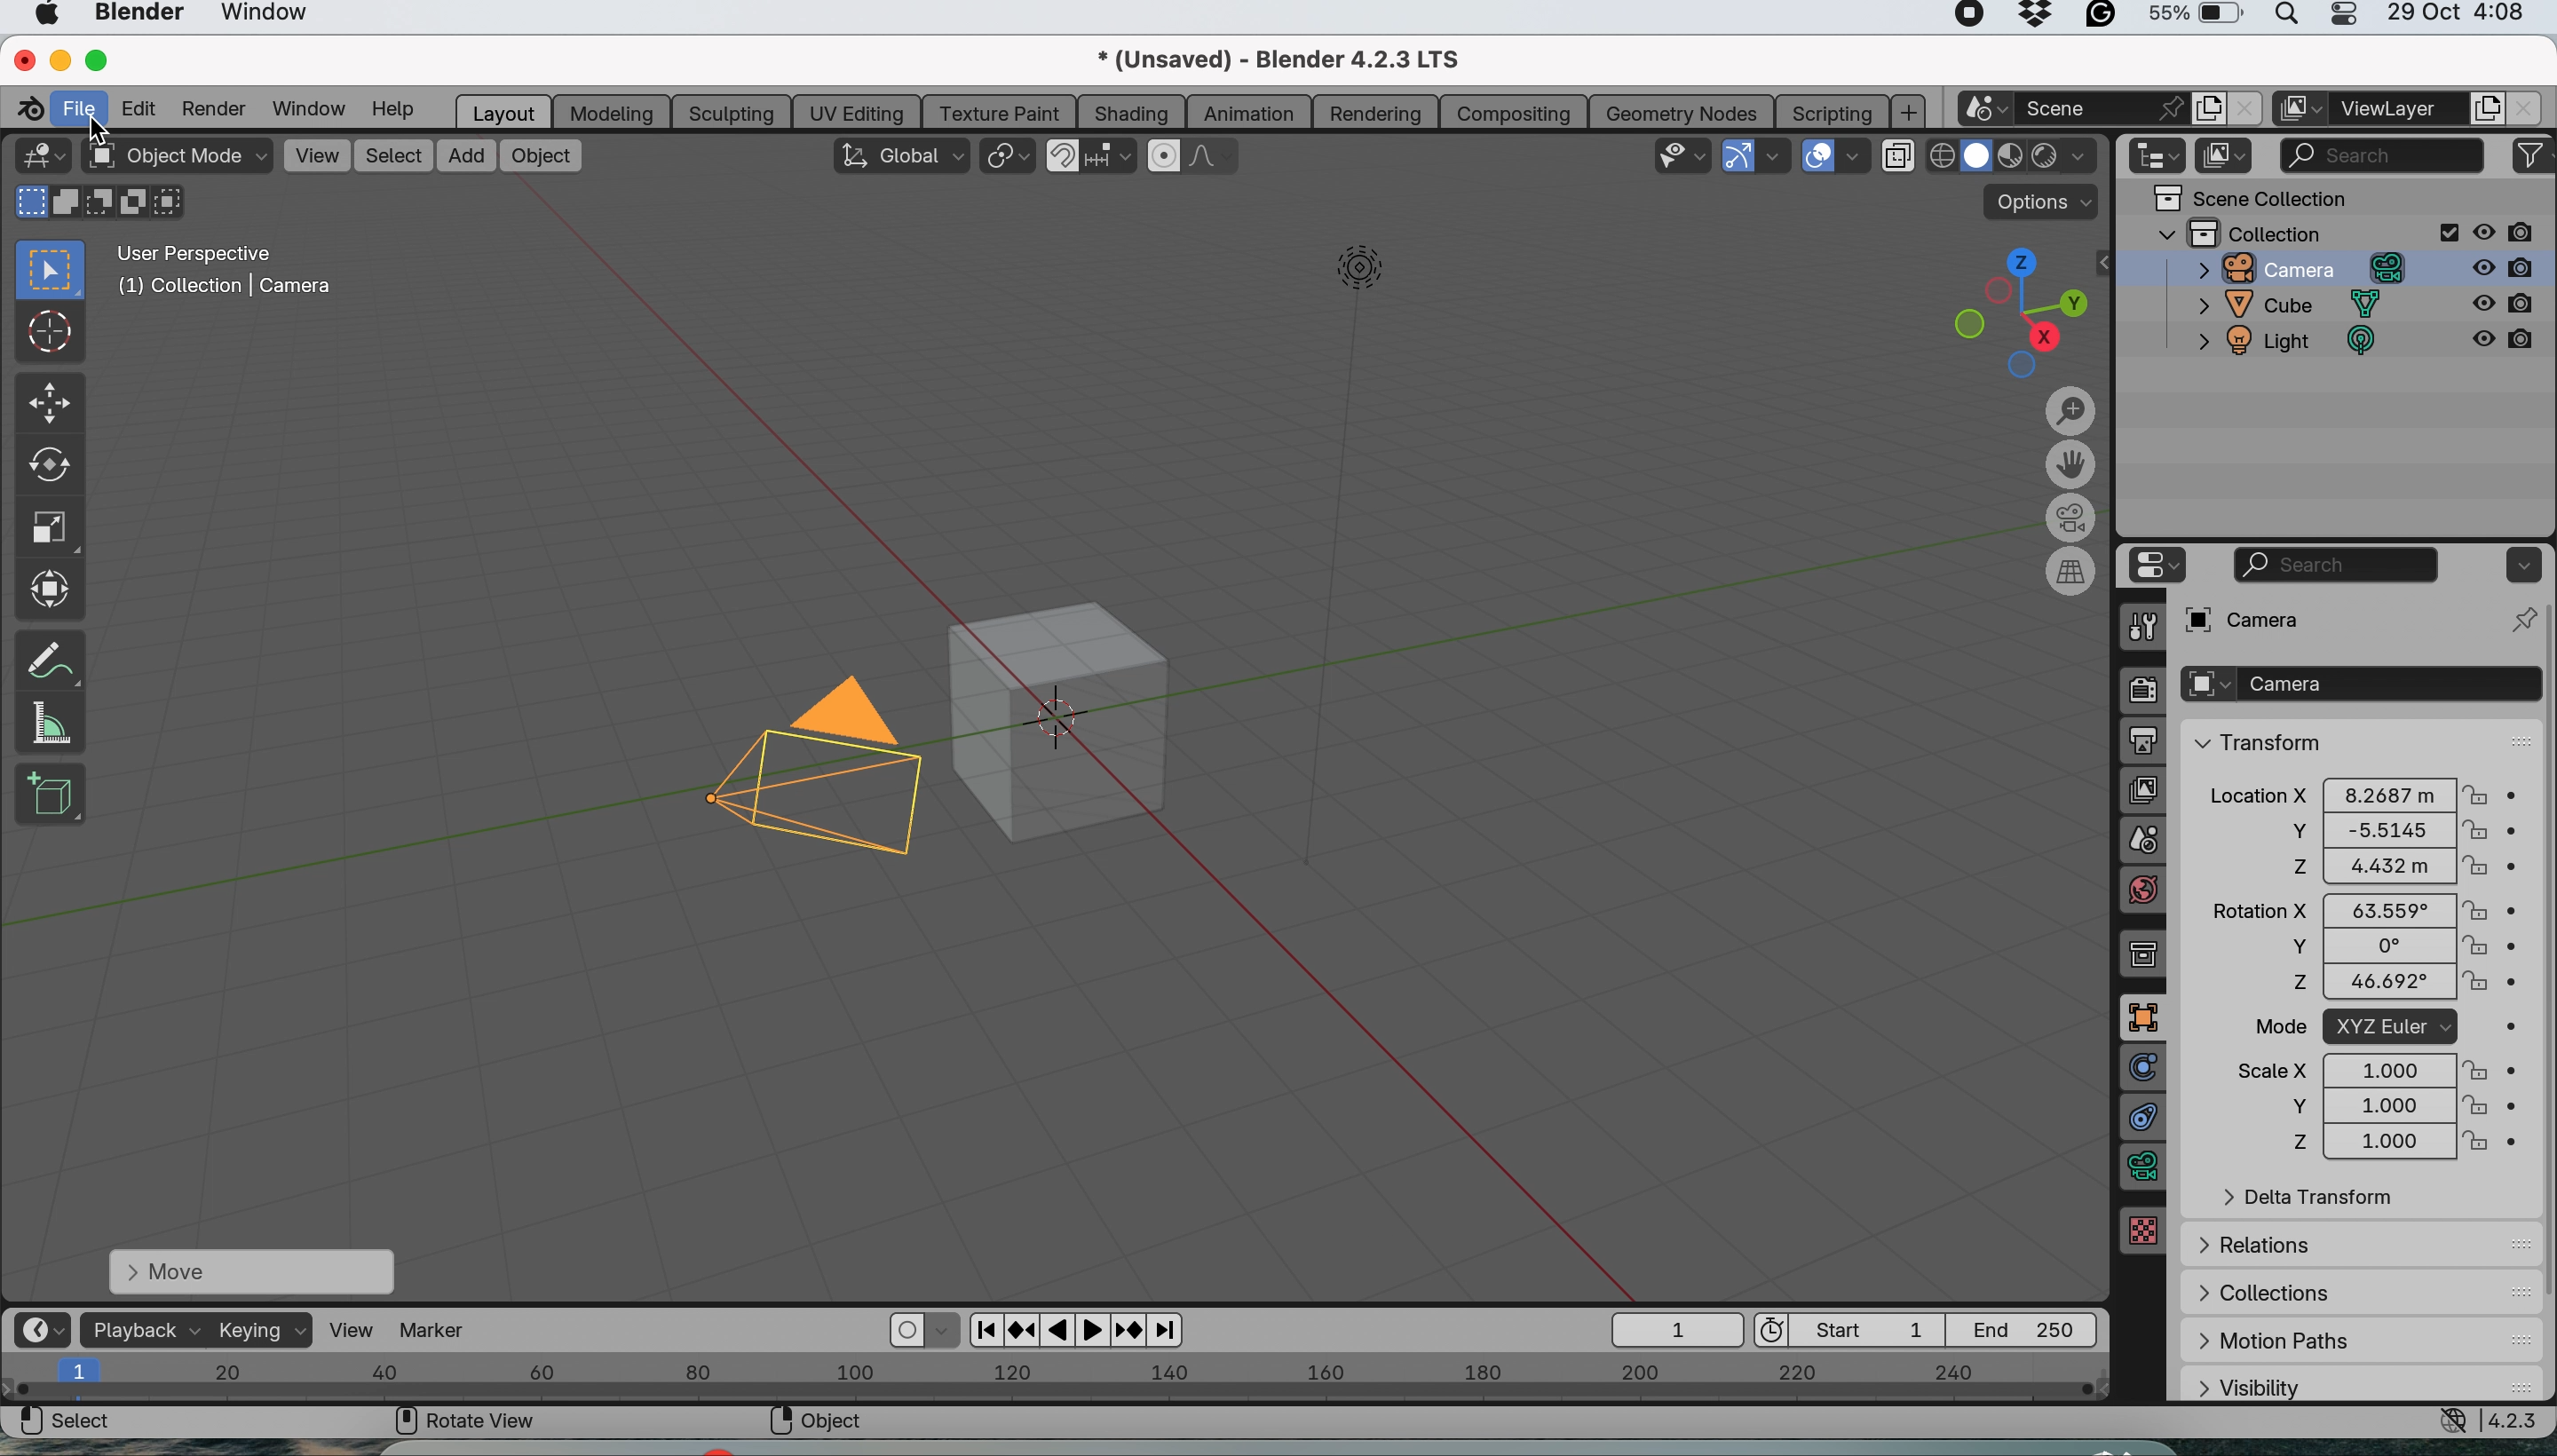 Image resolution: width=2557 pixels, height=1456 pixels. Describe the element at coordinates (2507, 266) in the screenshot. I see `disable in render` at that location.